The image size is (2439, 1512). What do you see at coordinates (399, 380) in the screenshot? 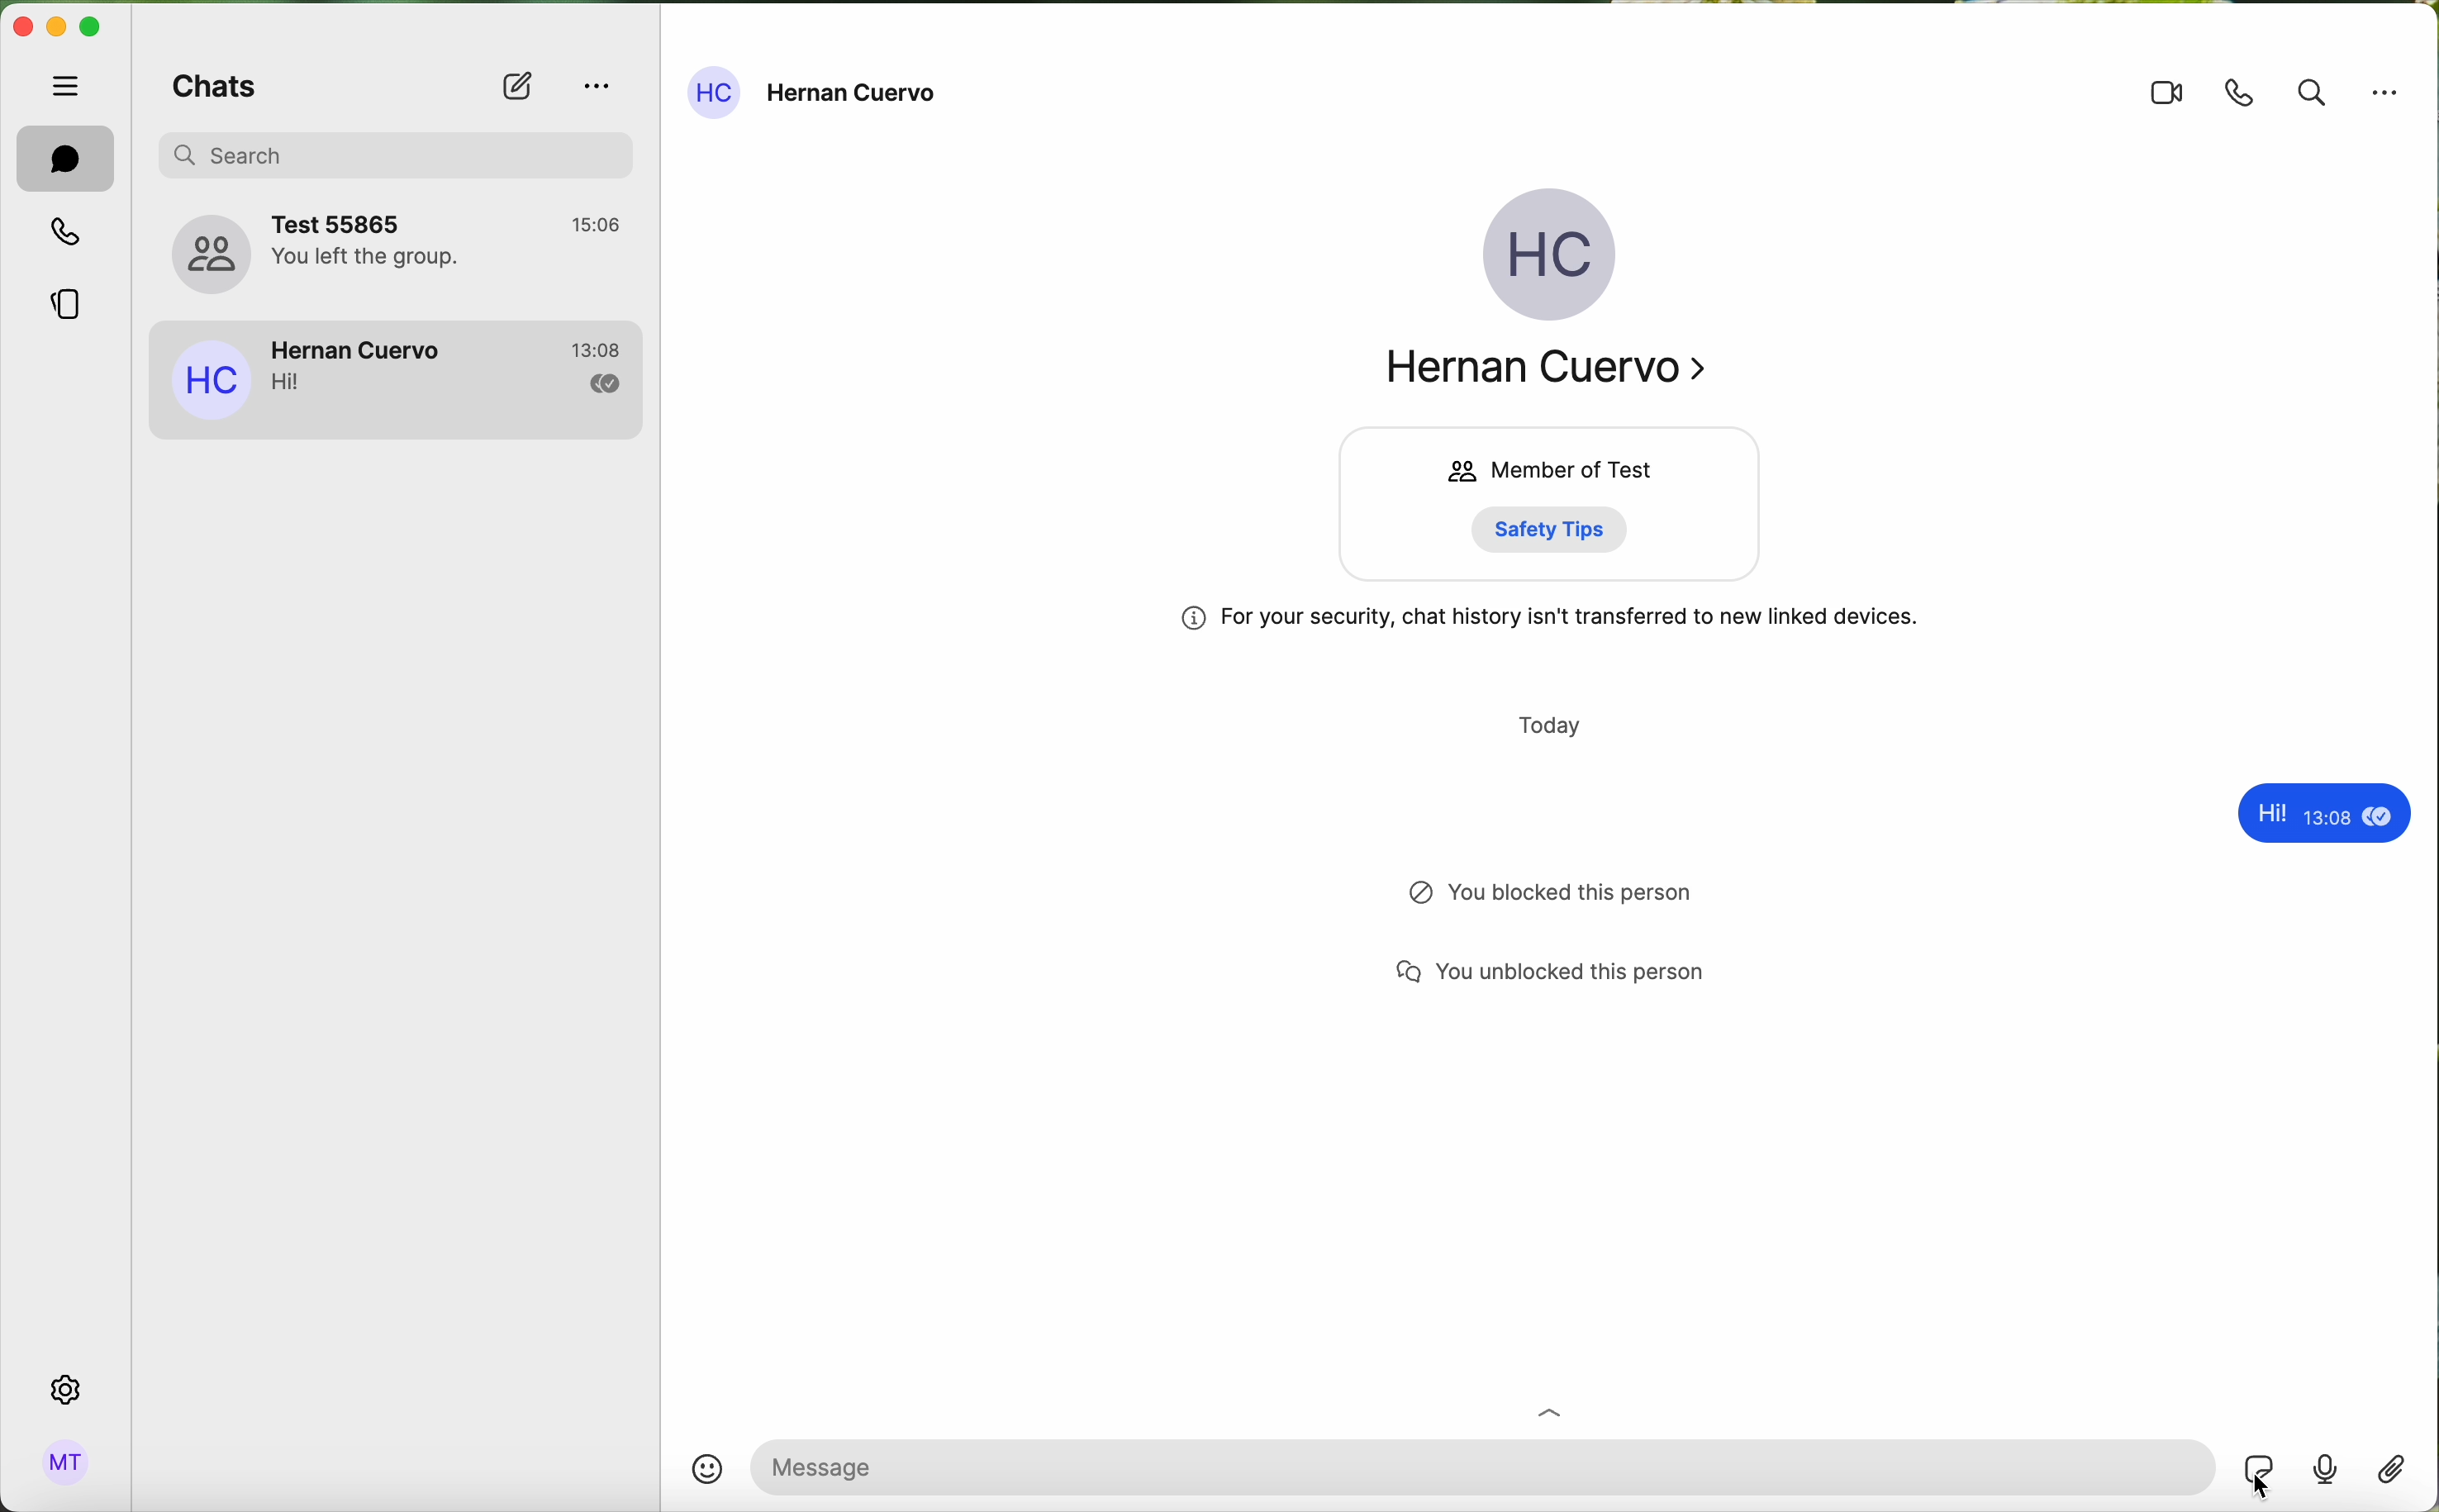
I see `Hernan Cuervo contact` at bounding box center [399, 380].